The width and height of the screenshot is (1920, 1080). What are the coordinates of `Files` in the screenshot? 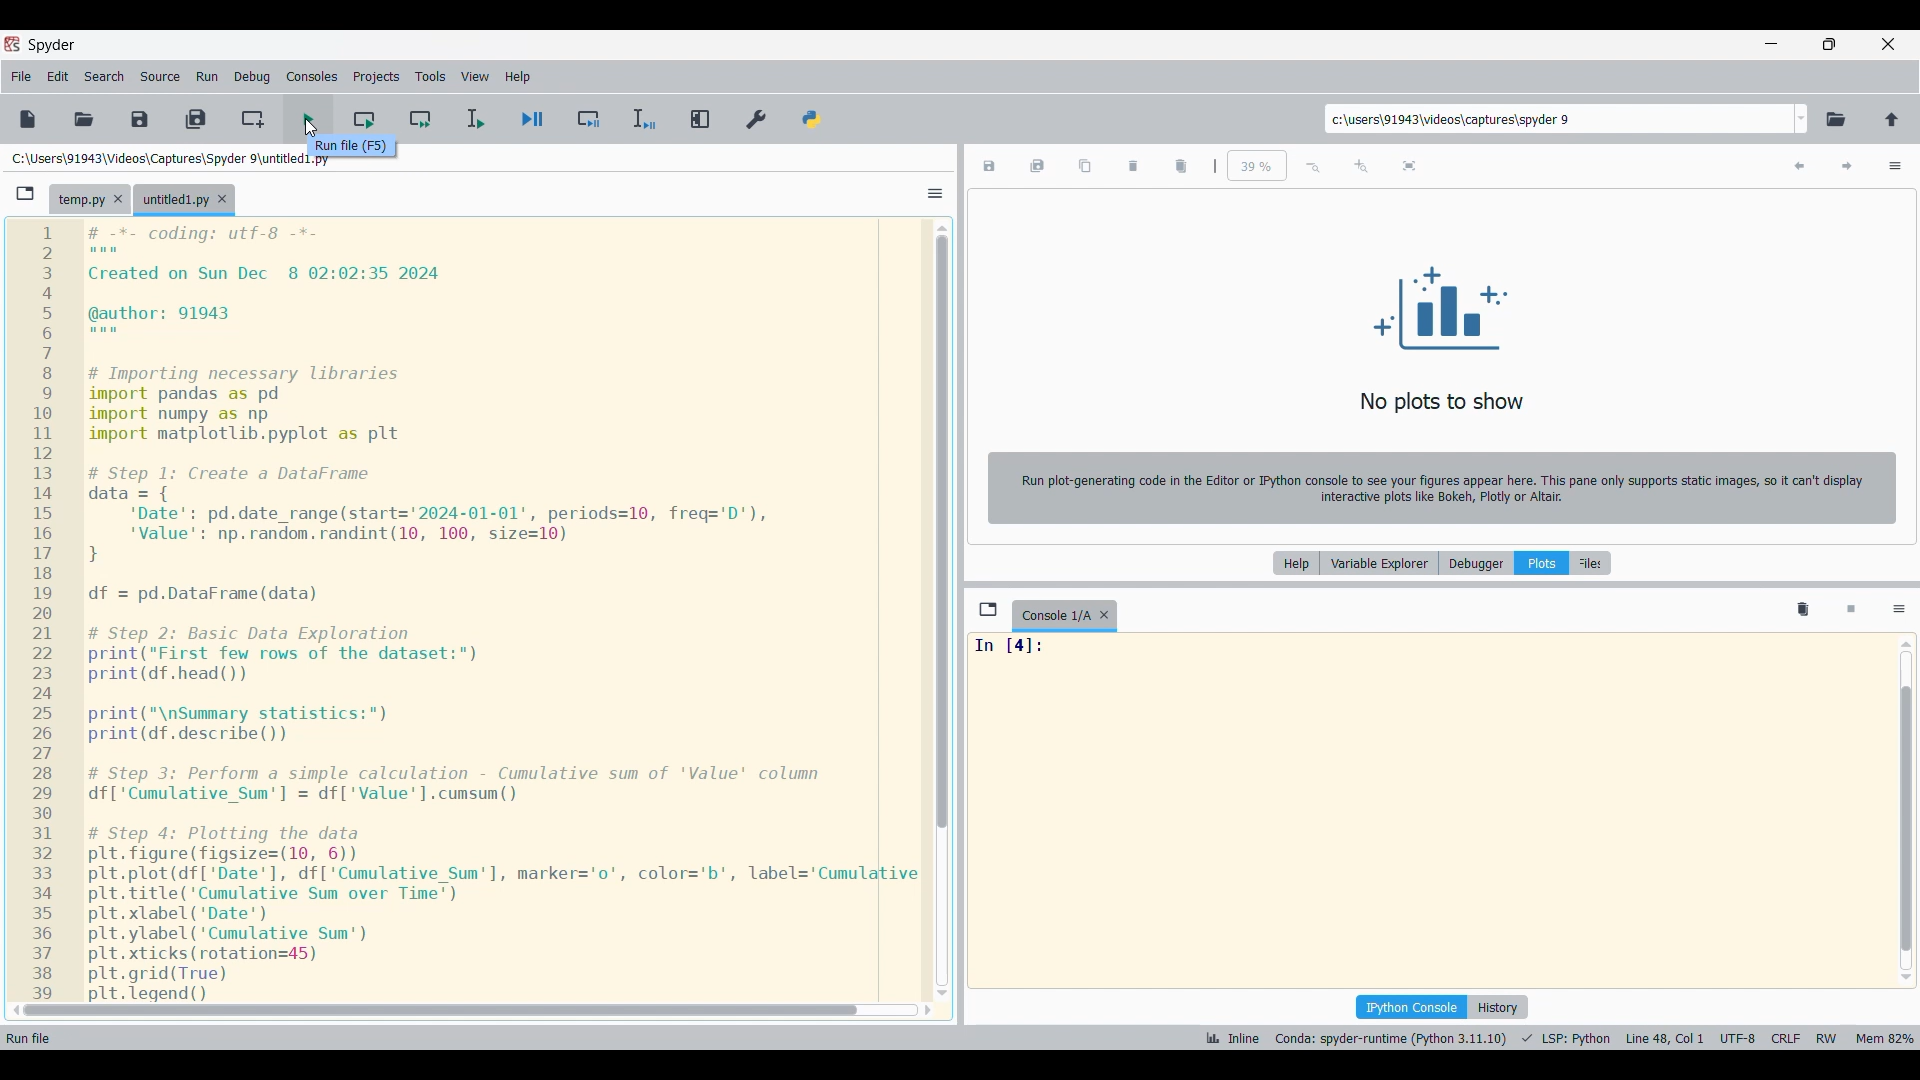 It's located at (1594, 563).